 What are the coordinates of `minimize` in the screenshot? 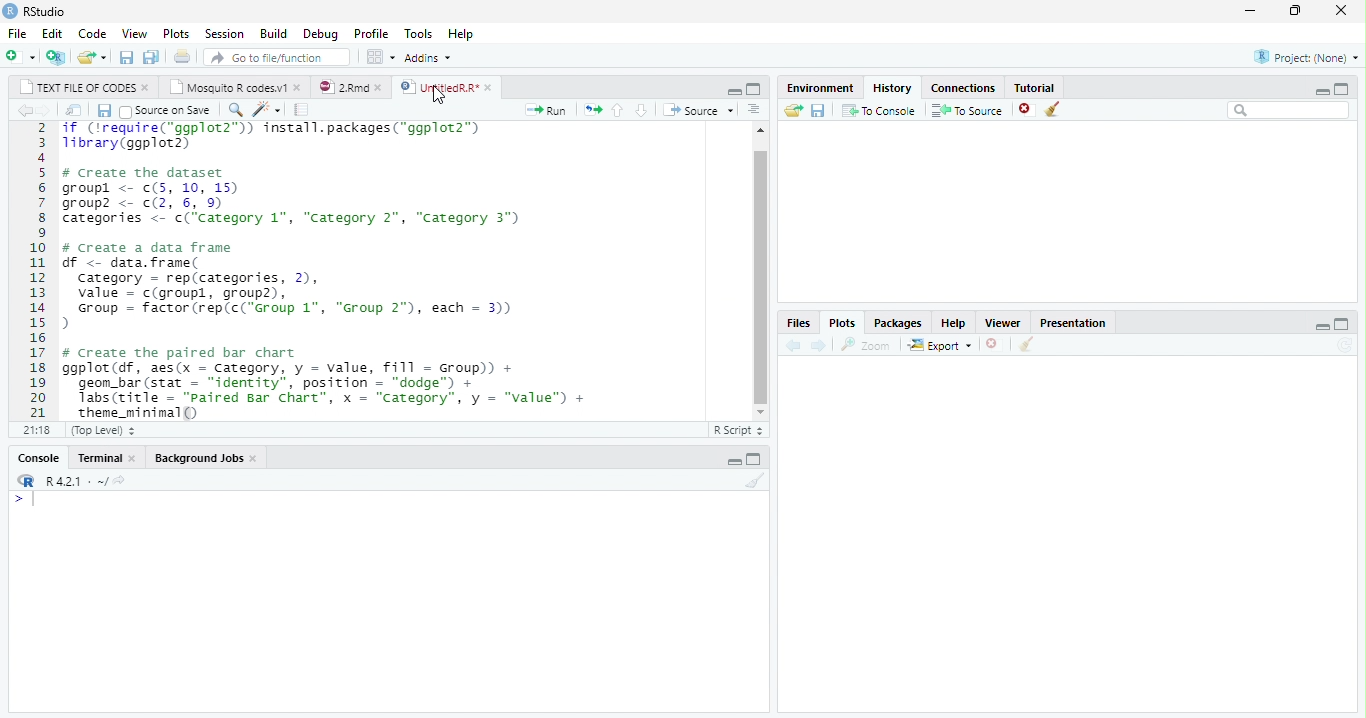 It's located at (733, 90).